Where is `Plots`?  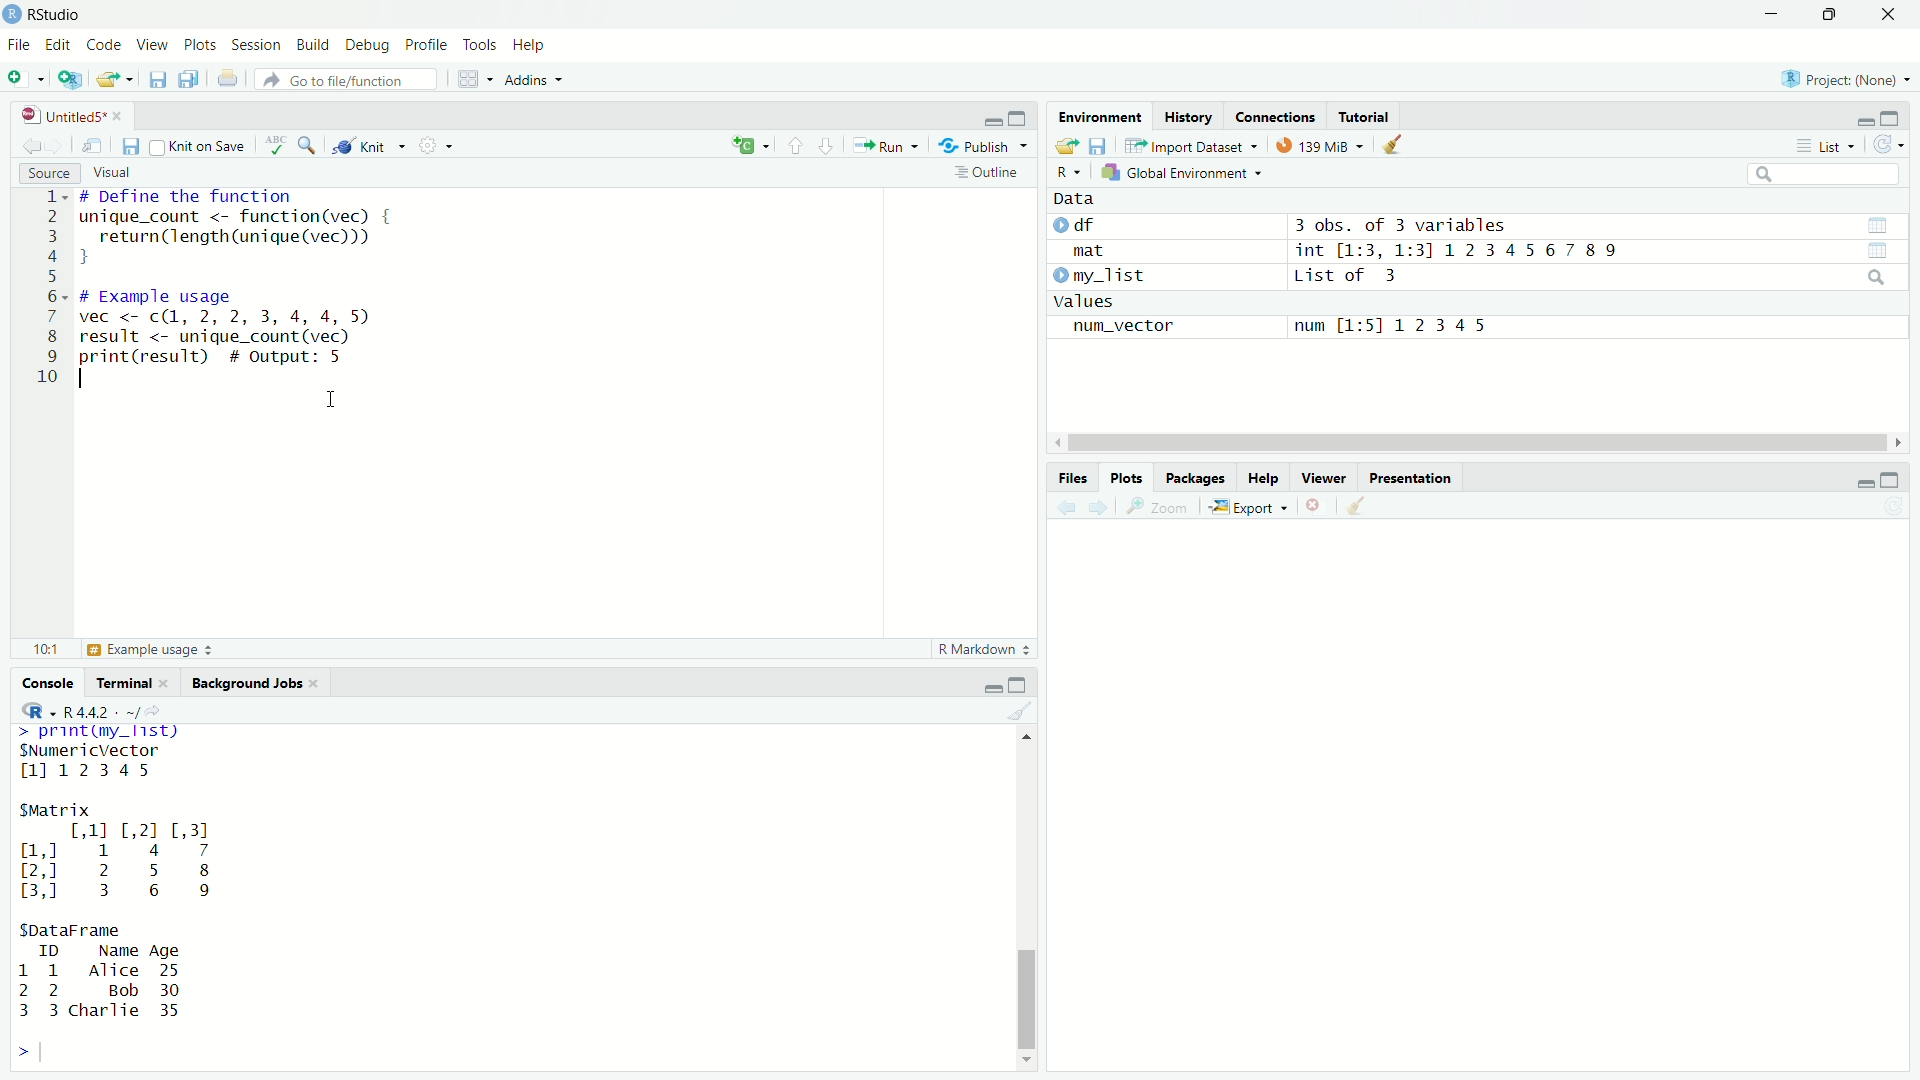
Plots is located at coordinates (1129, 478).